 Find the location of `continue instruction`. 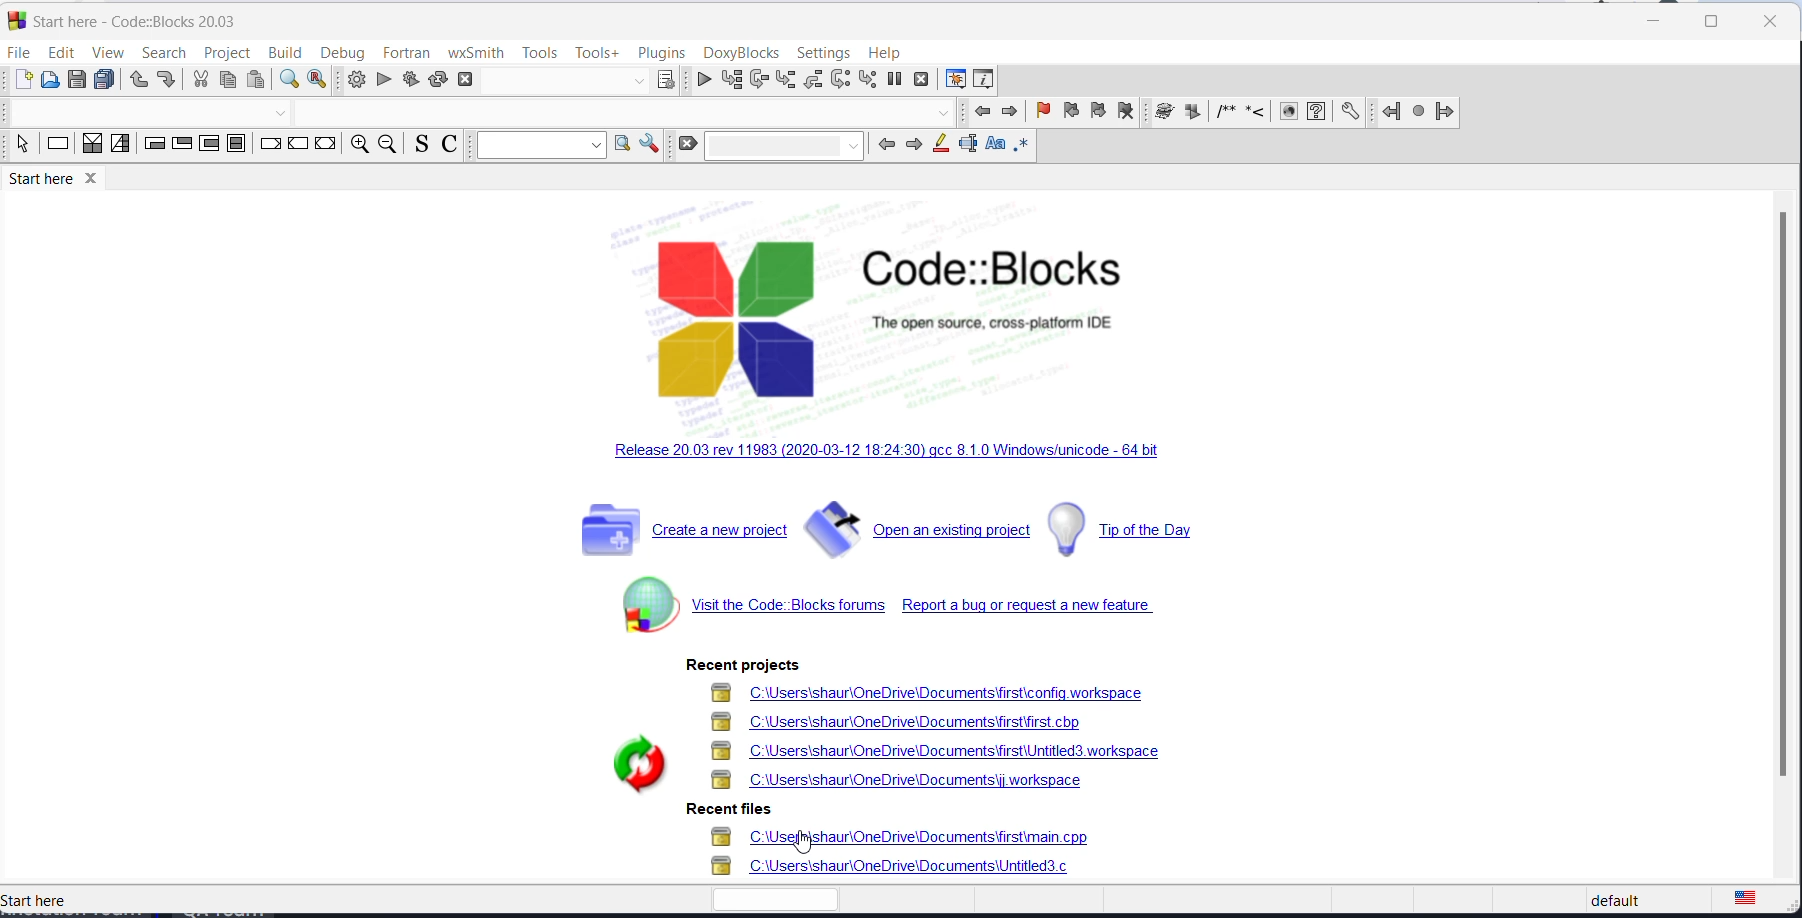

continue instruction is located at coordinates (297, 146).